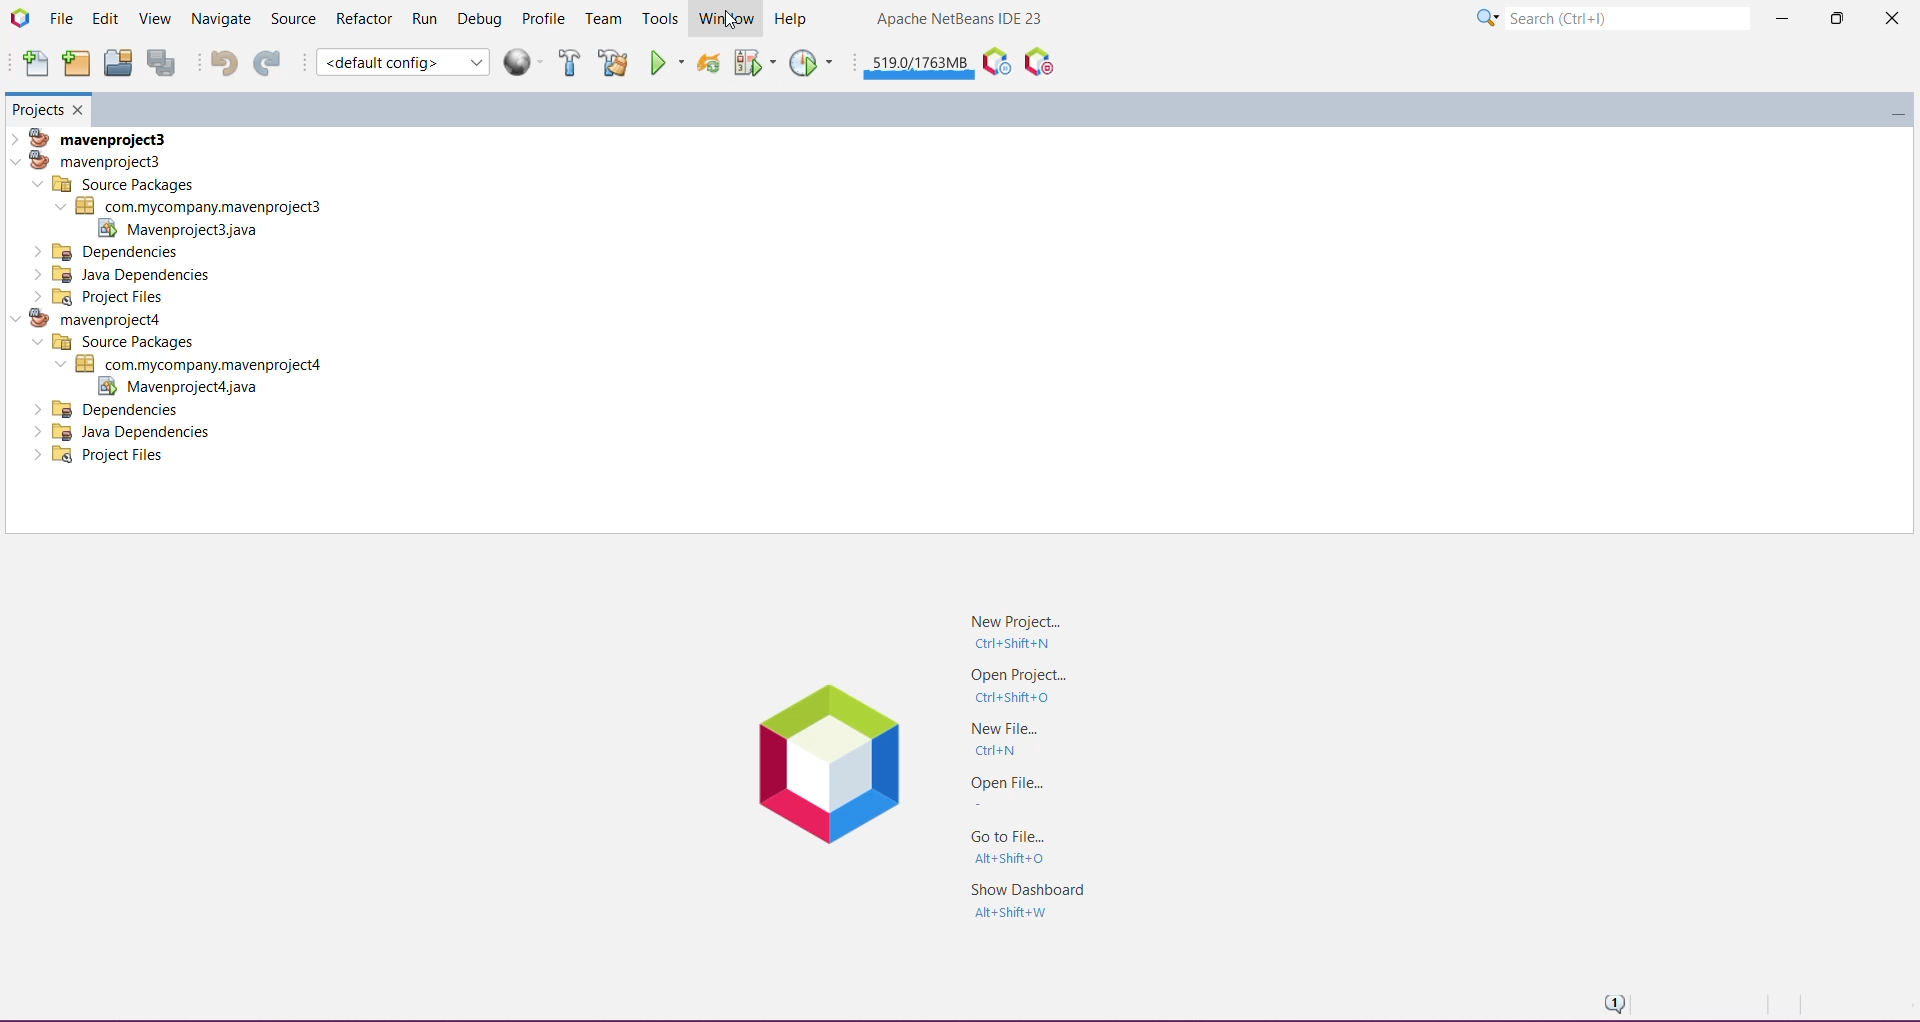 Image resolution: width=1920 pixels, height=1022 pixels. Describe the element at coordinates (545, 19) in the screenshot. I see `Profile` at that location.